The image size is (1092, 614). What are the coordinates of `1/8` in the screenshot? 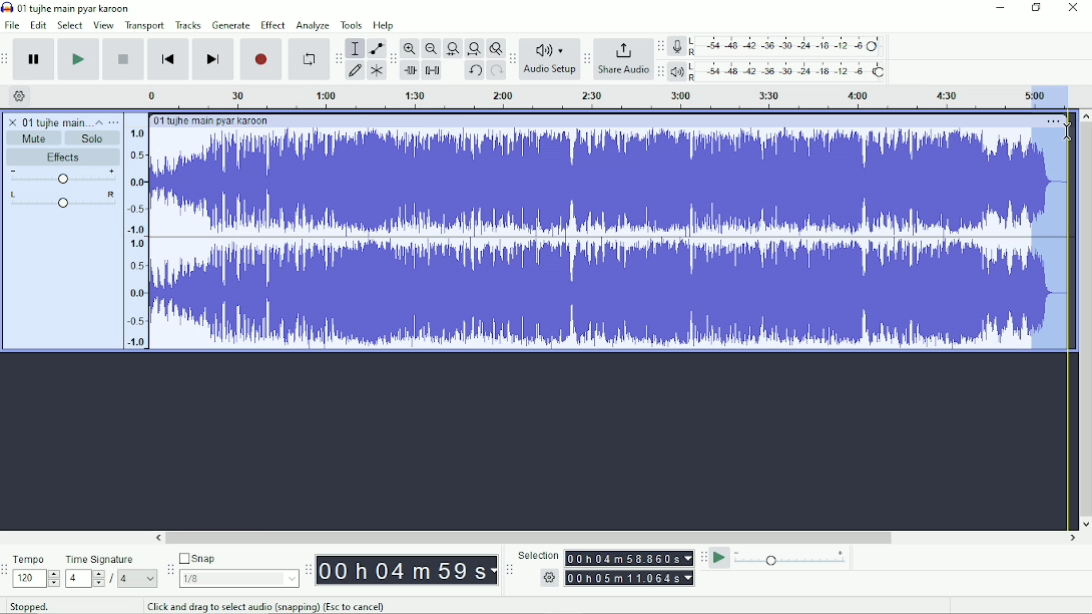 It's located at (241, 578).